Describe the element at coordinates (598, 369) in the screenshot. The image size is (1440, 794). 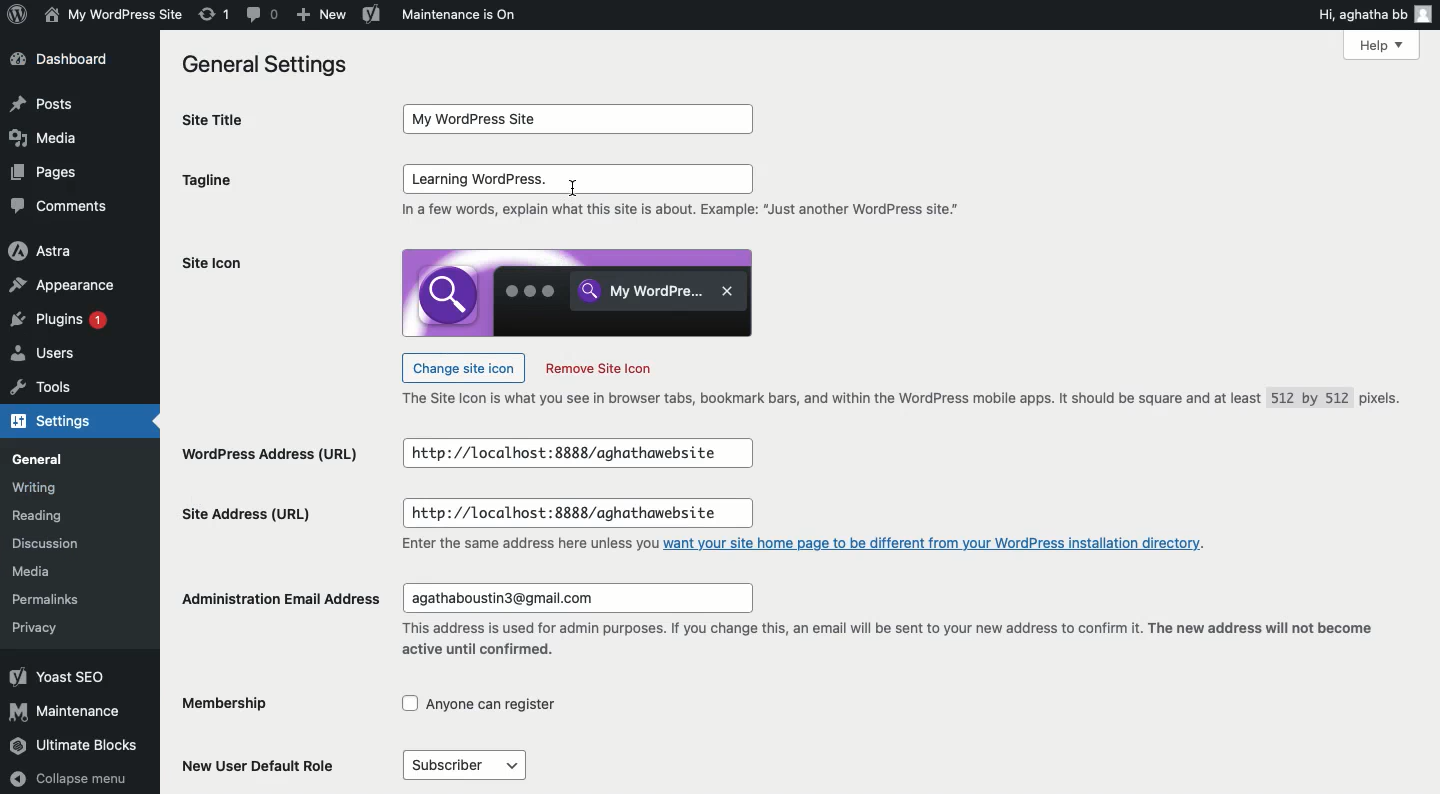
I see `Remove` at that location.